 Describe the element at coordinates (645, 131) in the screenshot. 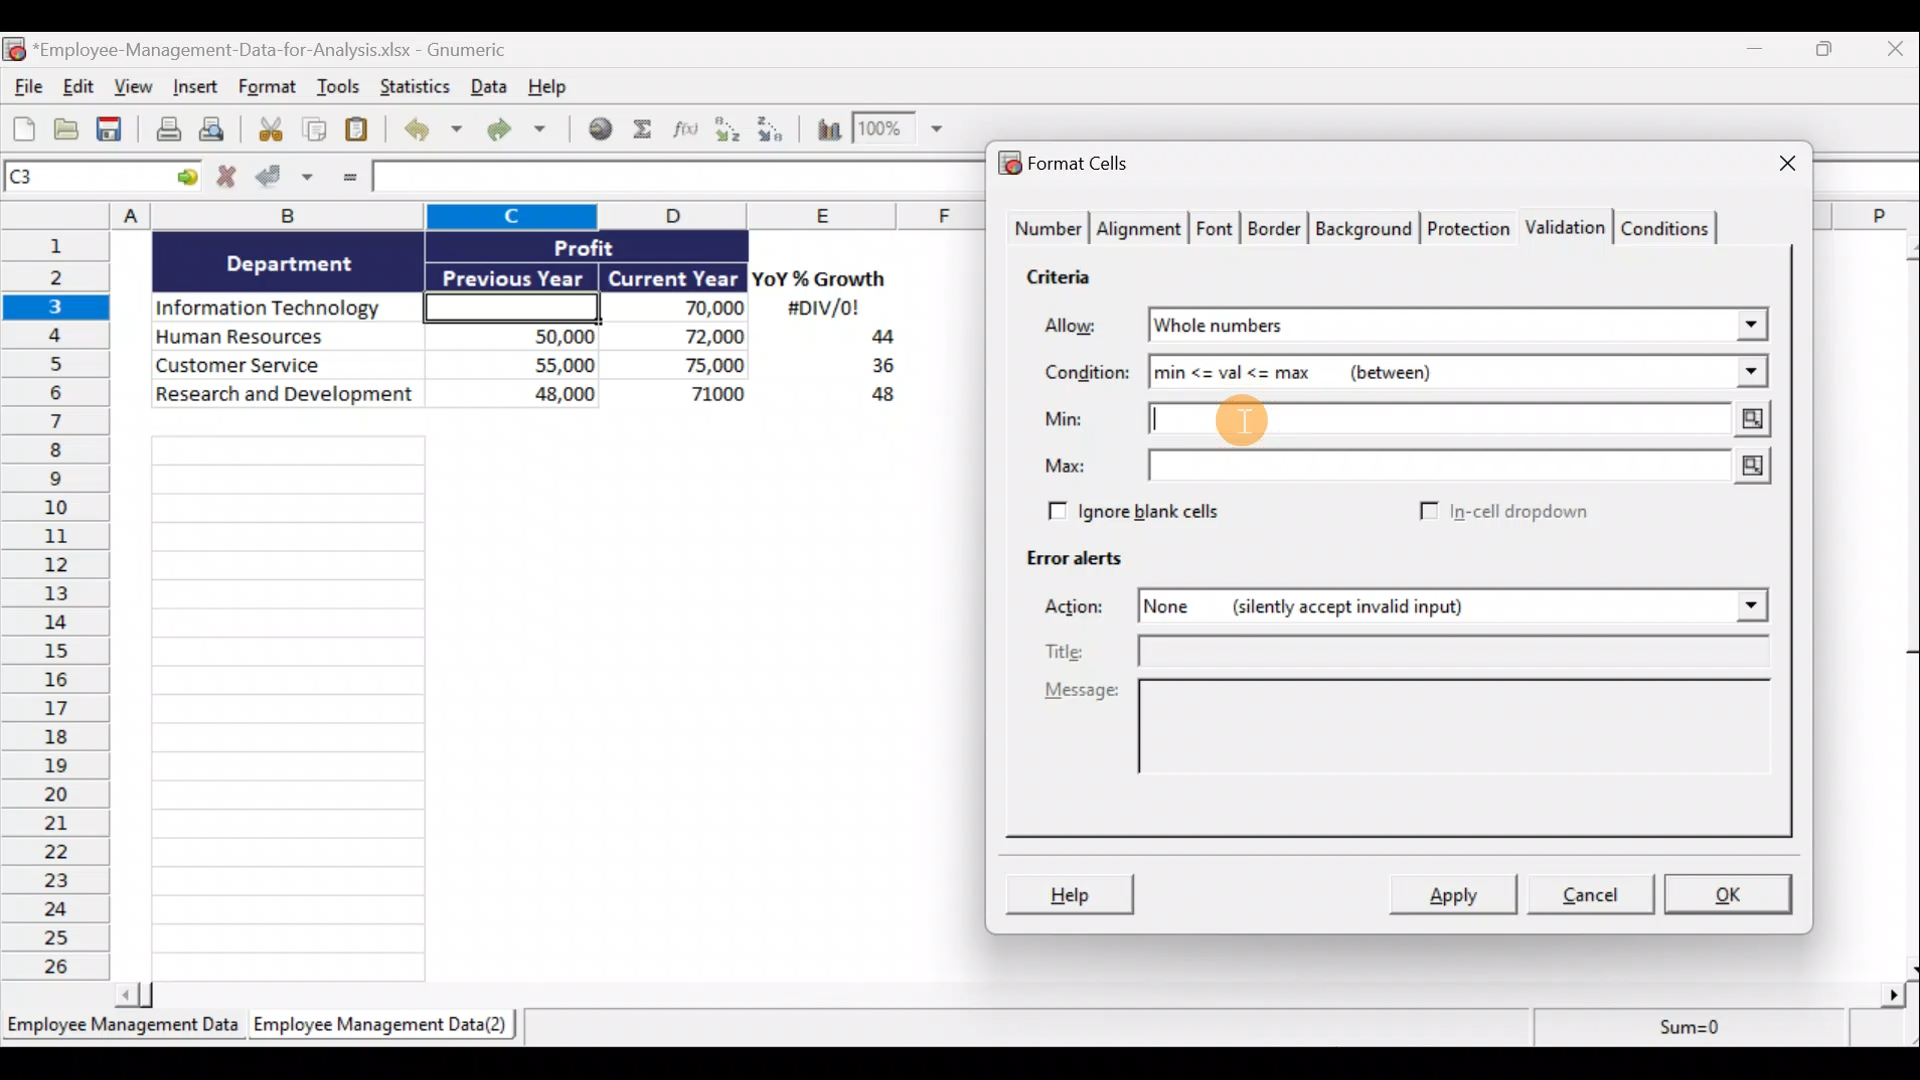

I see `Sum into the current cell` at that location.